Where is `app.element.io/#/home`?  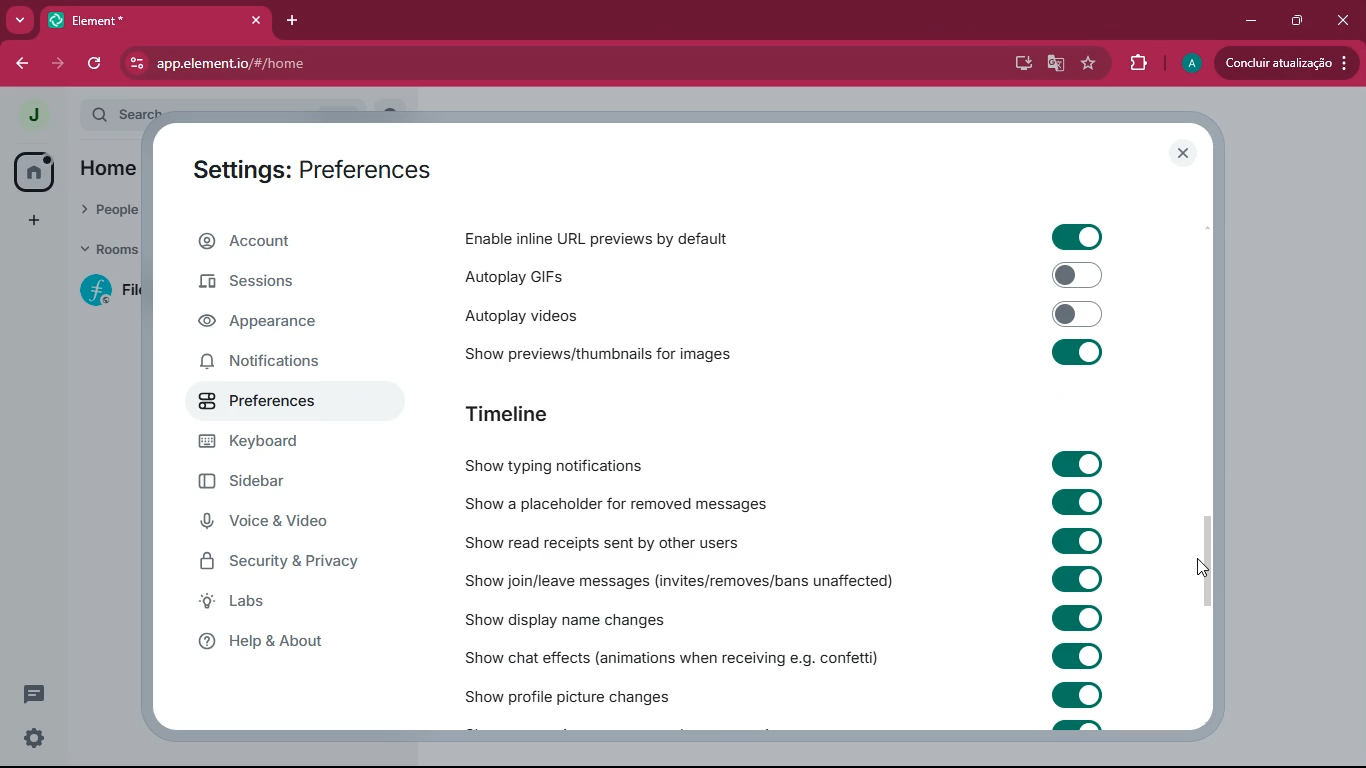
app.element.io/#/home is located at coordinates (342, 62).